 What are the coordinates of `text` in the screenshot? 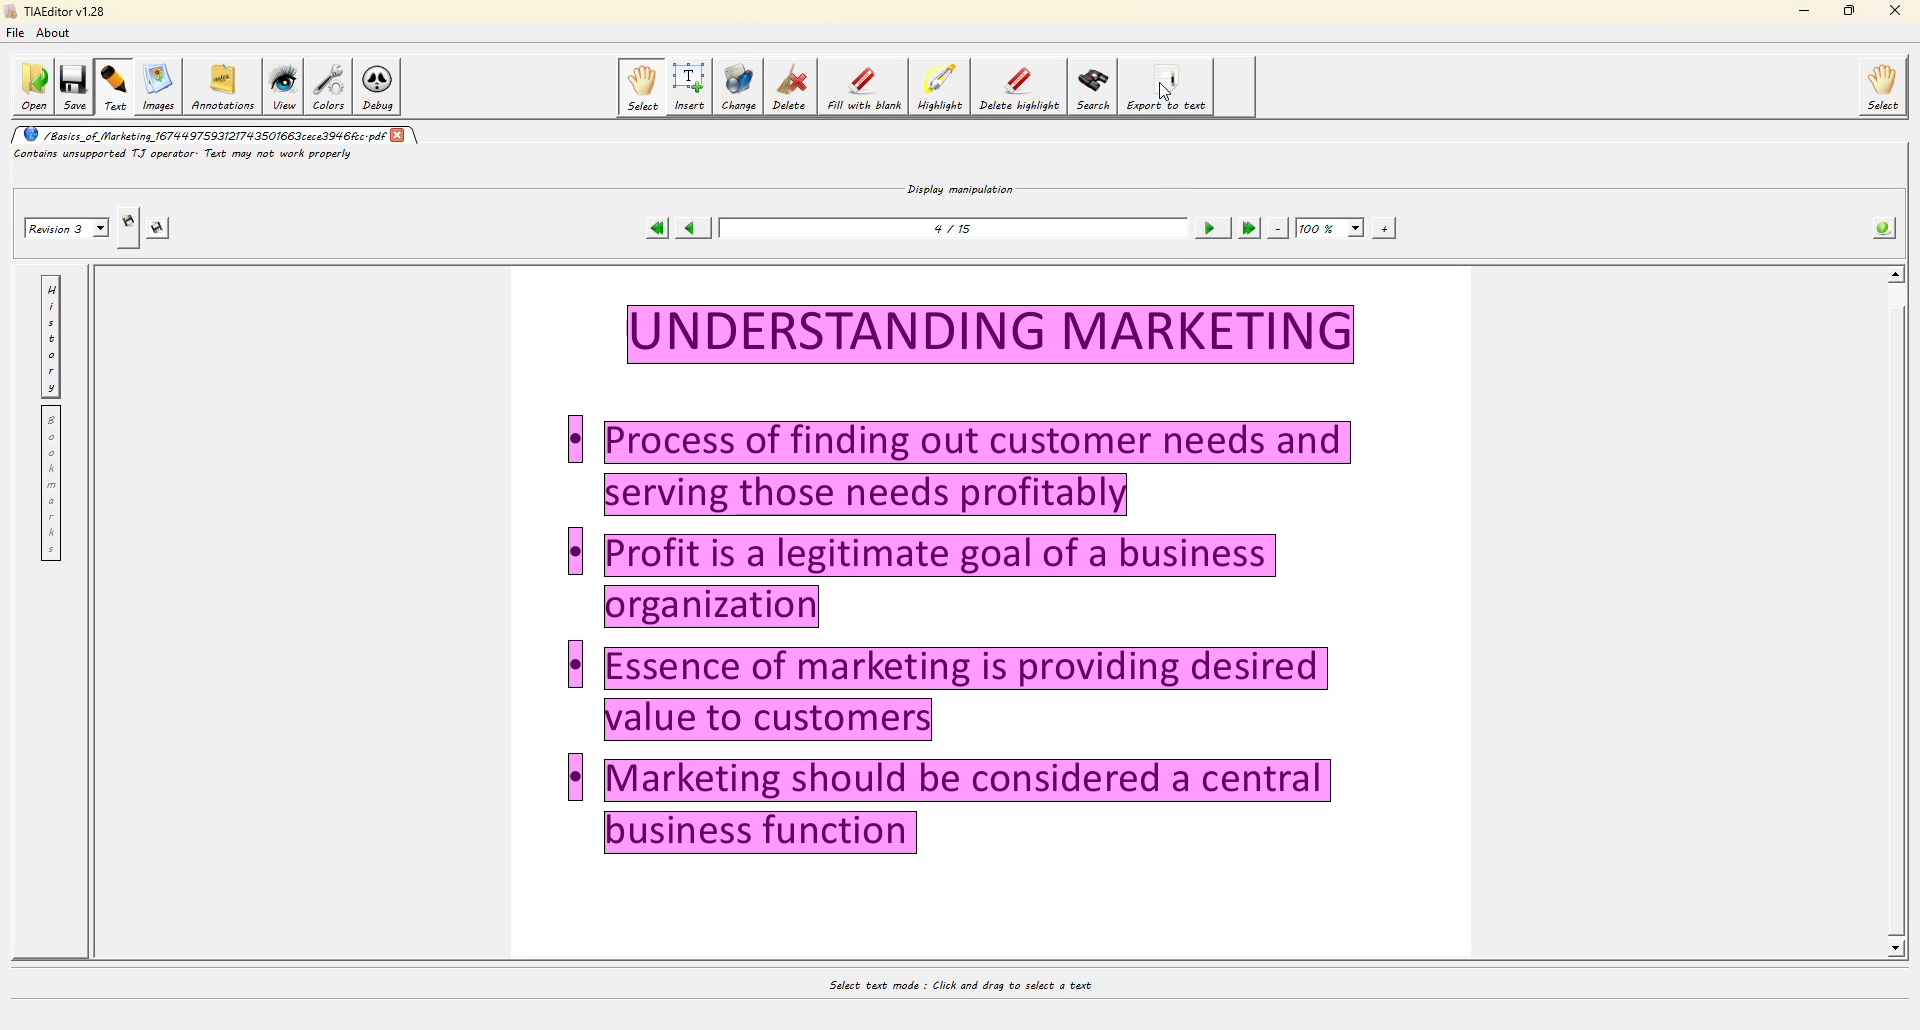 It's located at (989, 336).